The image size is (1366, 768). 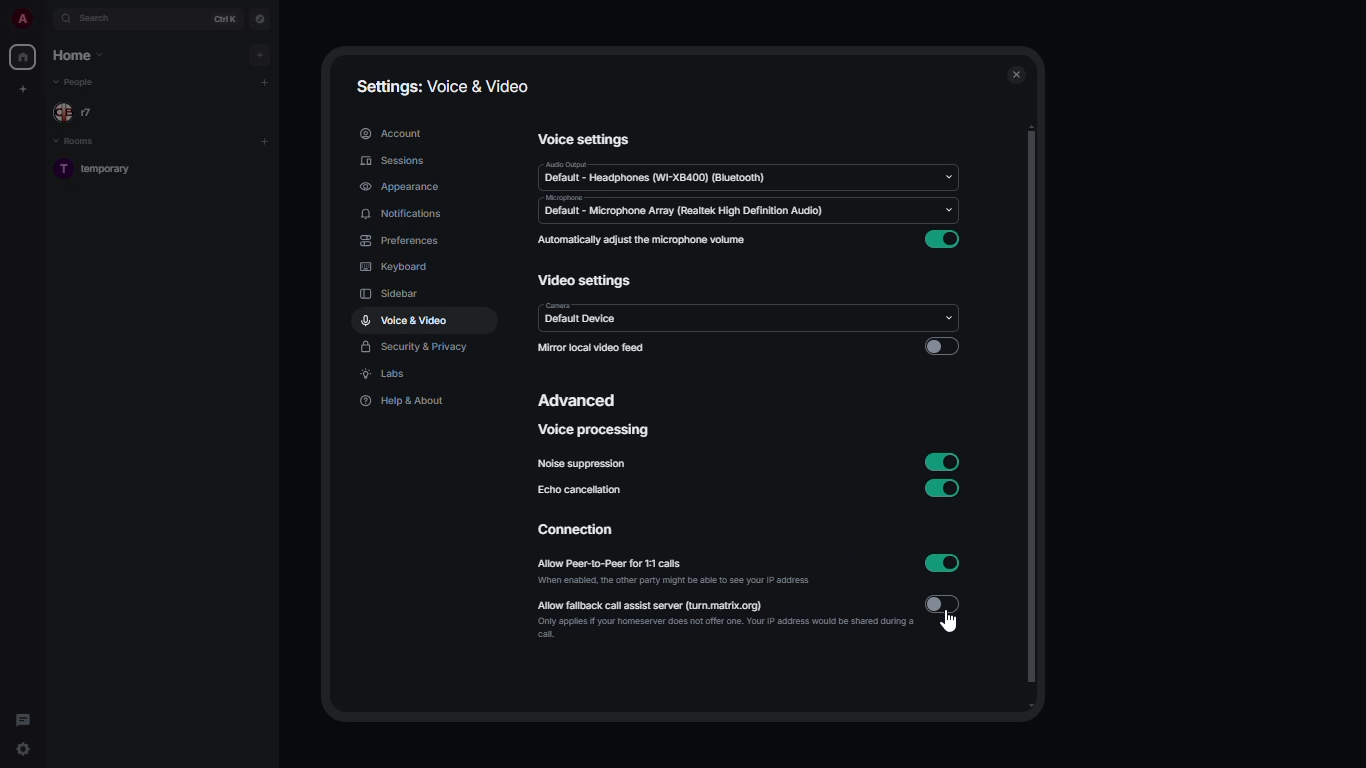 I want to click on automatically adjust the microphone volume, so click(x=641, y=239).